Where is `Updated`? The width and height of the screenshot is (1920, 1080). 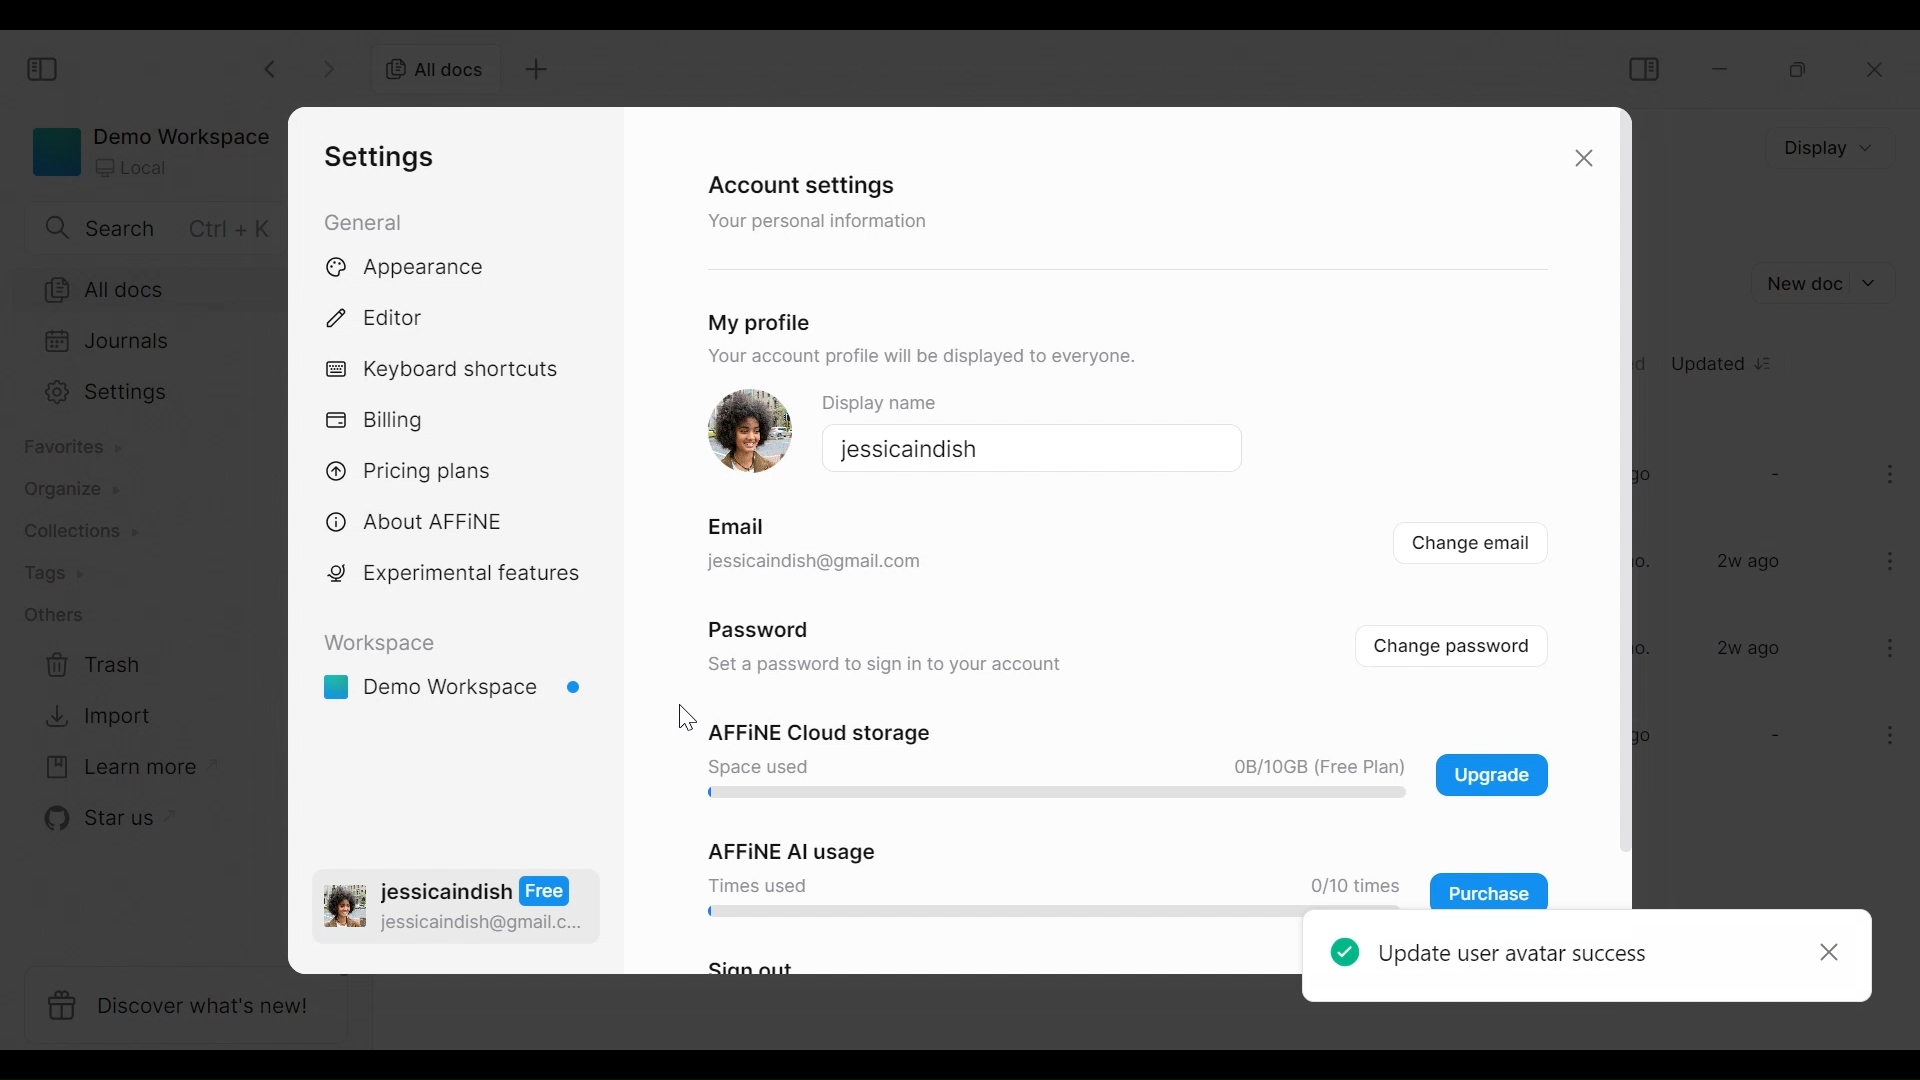
Updated is located at coordinates (1724, 361).